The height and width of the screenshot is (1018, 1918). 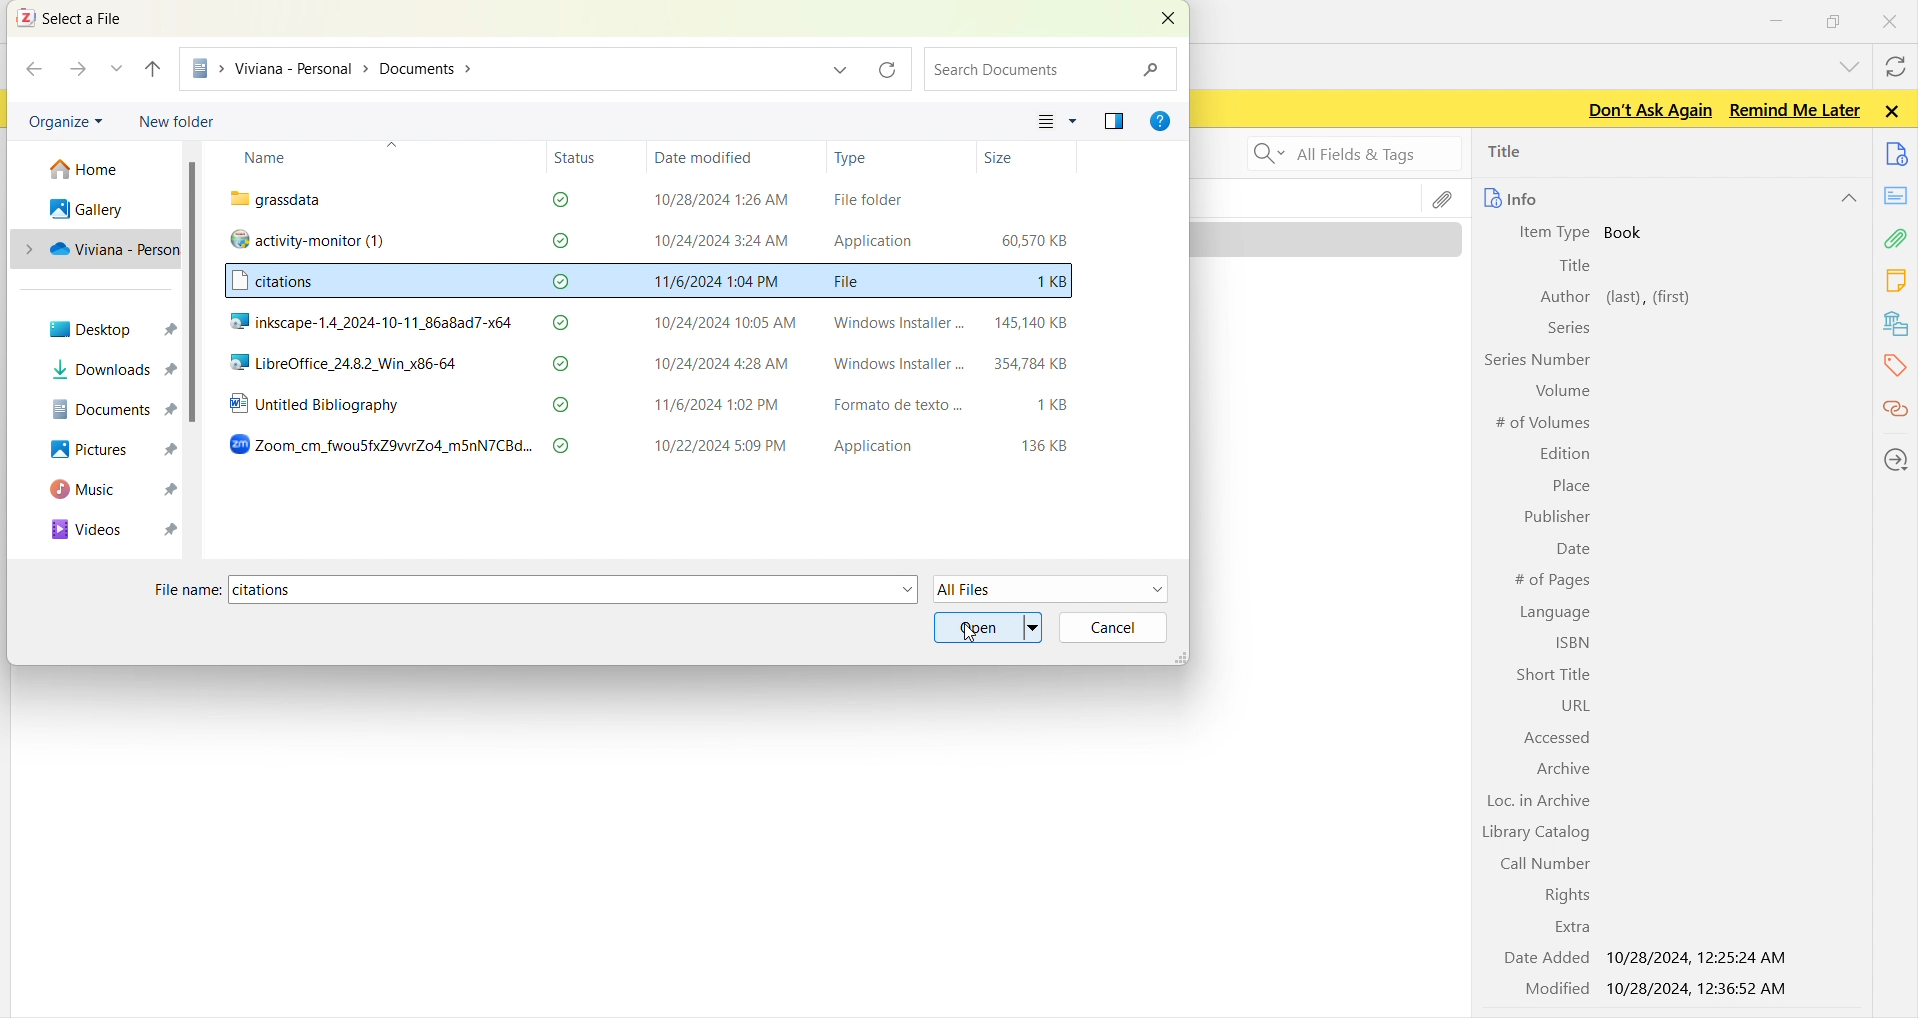 What do you see at coordinates (1031, 239) in the screenshot?
I see `60,570 KB` at bounding box center [1031, 239].